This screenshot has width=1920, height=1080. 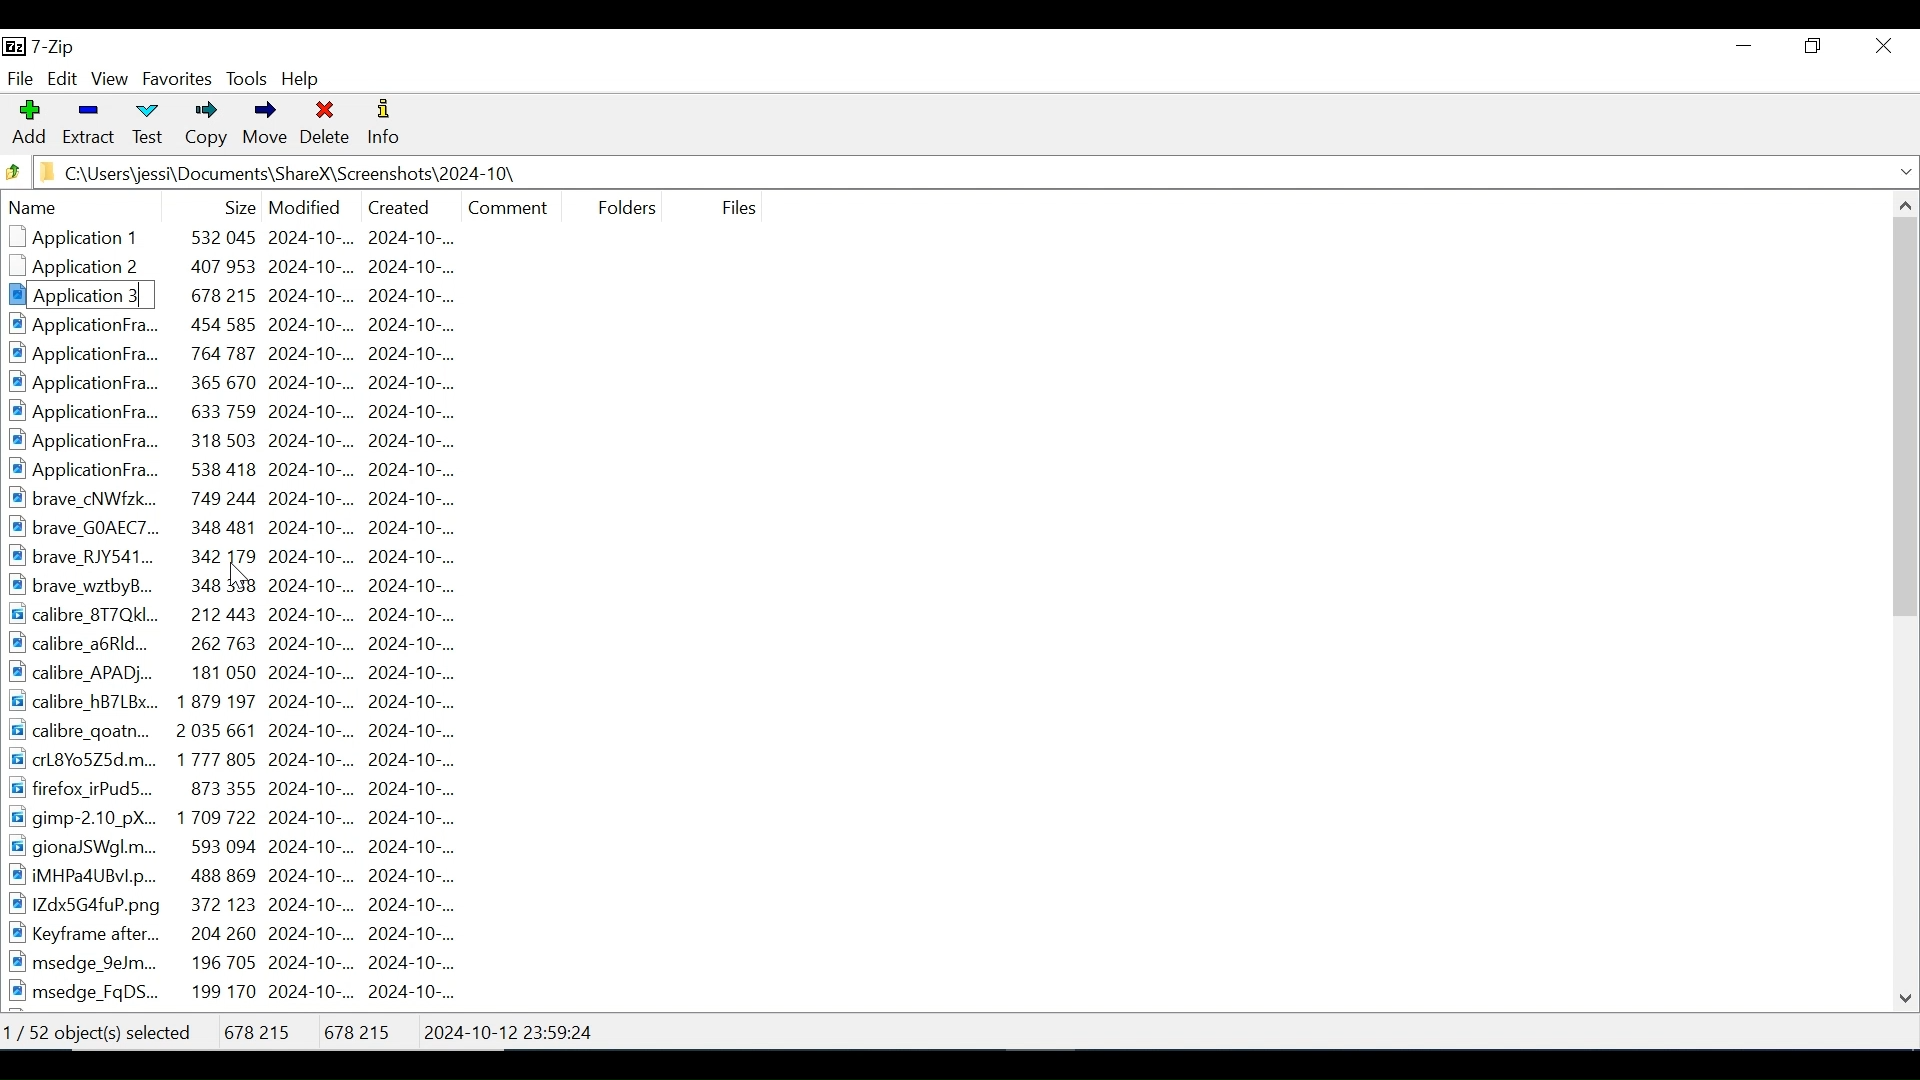 What do you see at coordinates (1903, 204) in the screenshot?
I see `Scroll up` at bounding box center [1903, 204].